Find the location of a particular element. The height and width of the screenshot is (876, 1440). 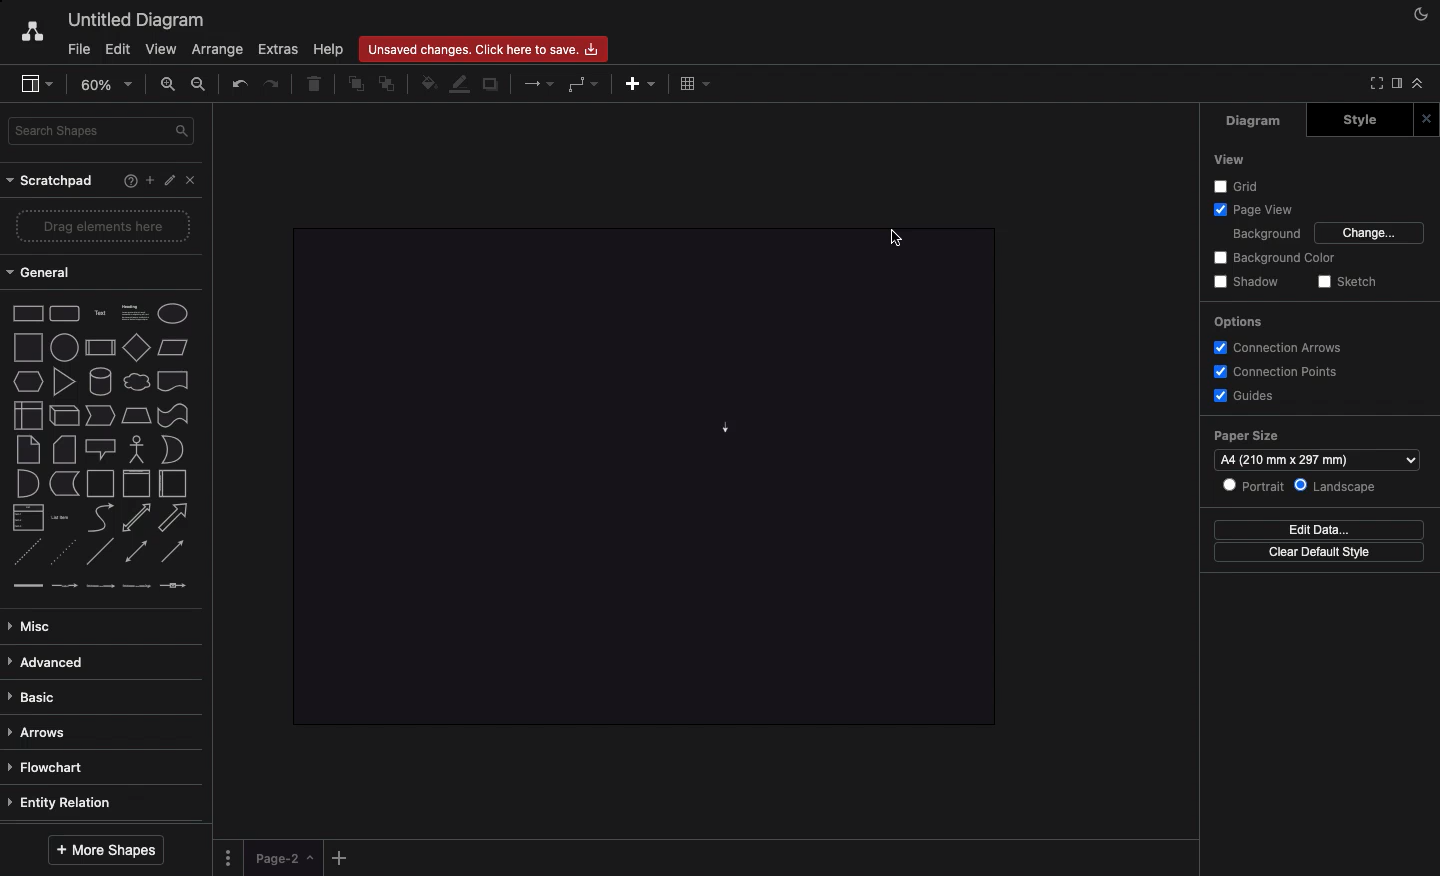

Arrows is located at coordinates (44, 732).